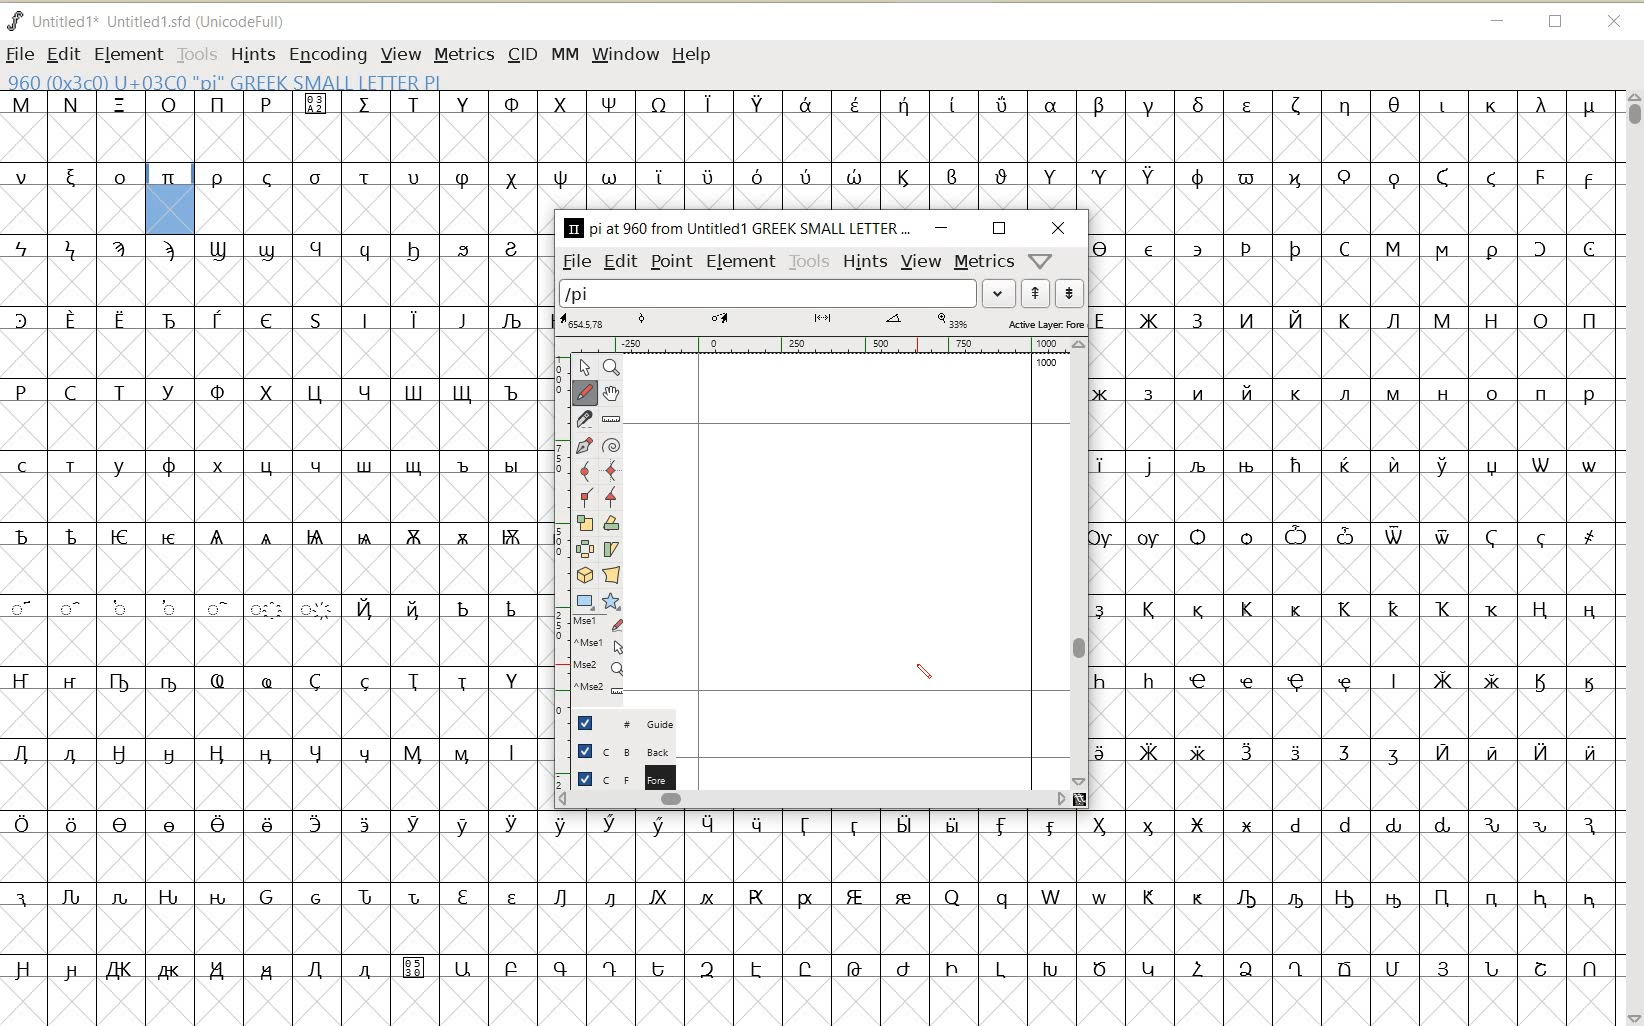 The width and height of the screenshot is (1644, 1026). What do you see at coordinates (625, 53) in the screenshot?
I see `WINDOW` at bounding box center [625, 53].